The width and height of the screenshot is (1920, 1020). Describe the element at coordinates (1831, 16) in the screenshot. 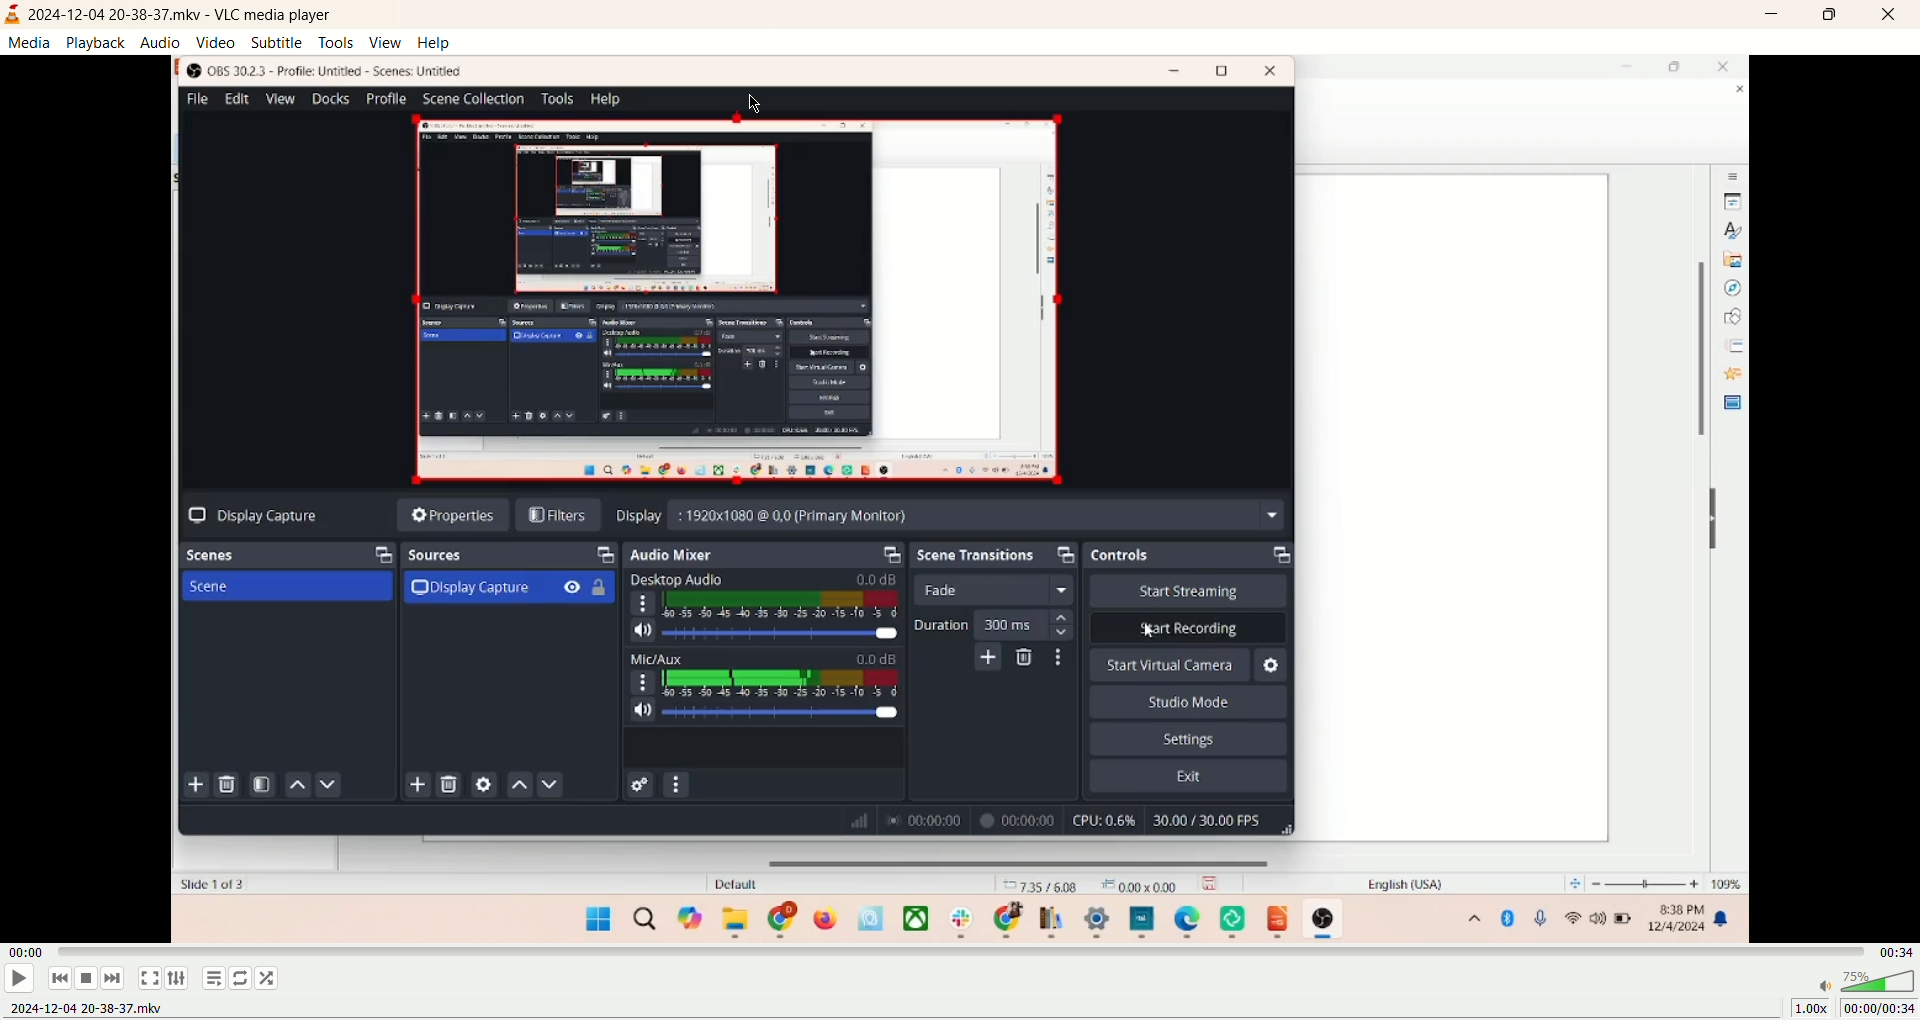

I see `maximize` at that location.